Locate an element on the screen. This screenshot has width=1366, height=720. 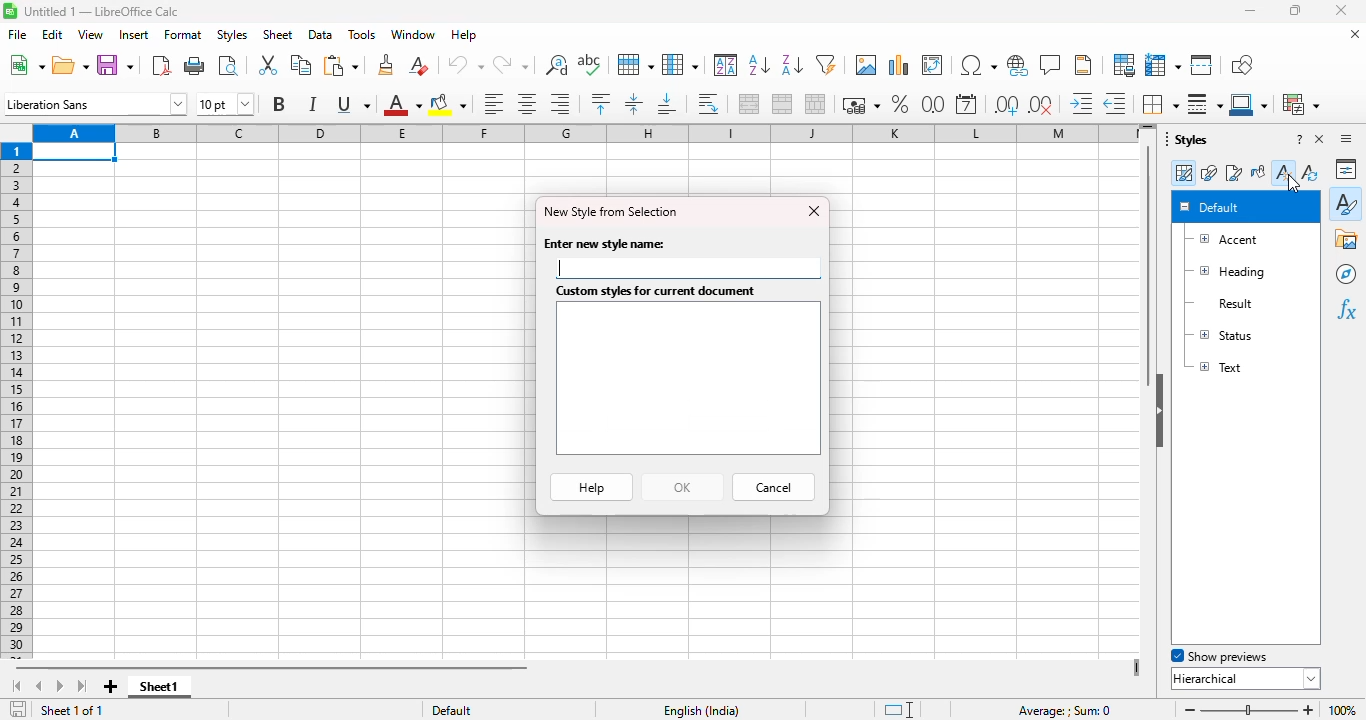
increase indent is located at coordinates (1080, 103).